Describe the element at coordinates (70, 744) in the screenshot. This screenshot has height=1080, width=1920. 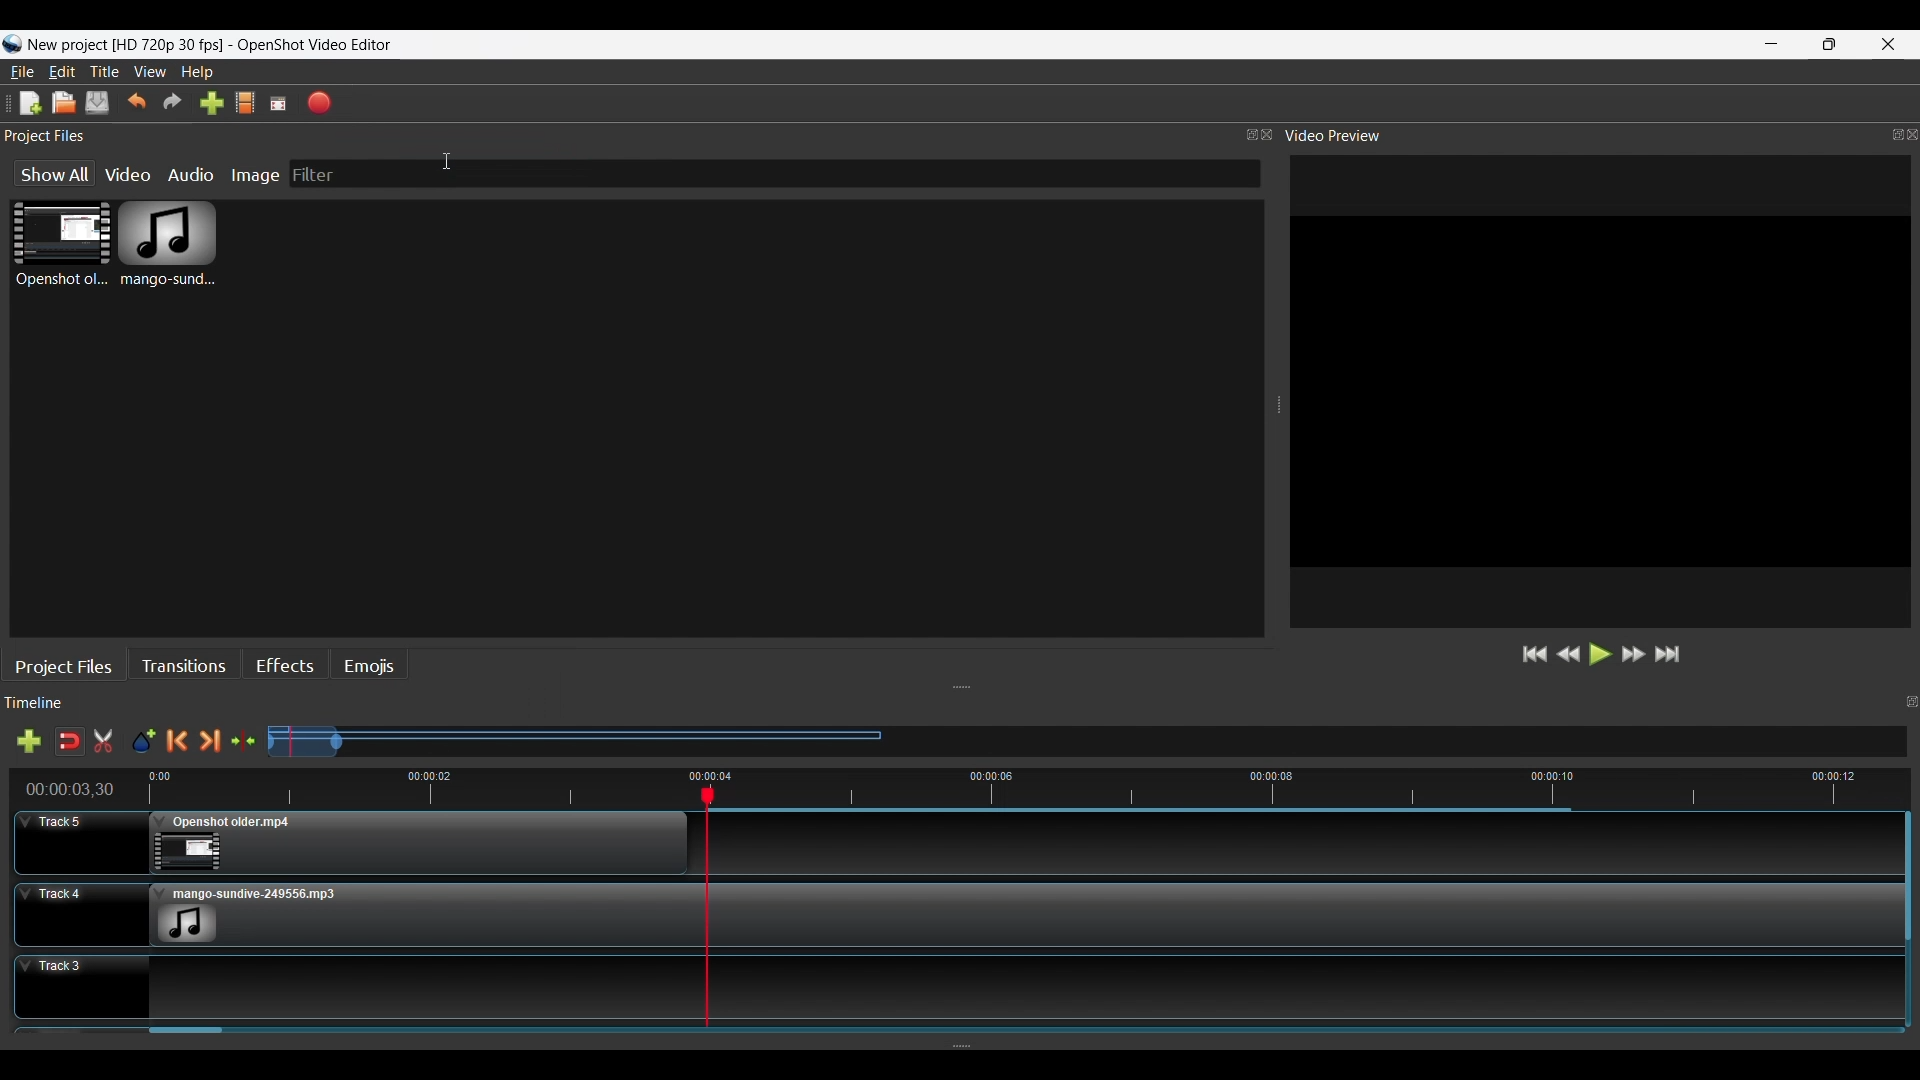
I see `Disable Snapping` at that location.